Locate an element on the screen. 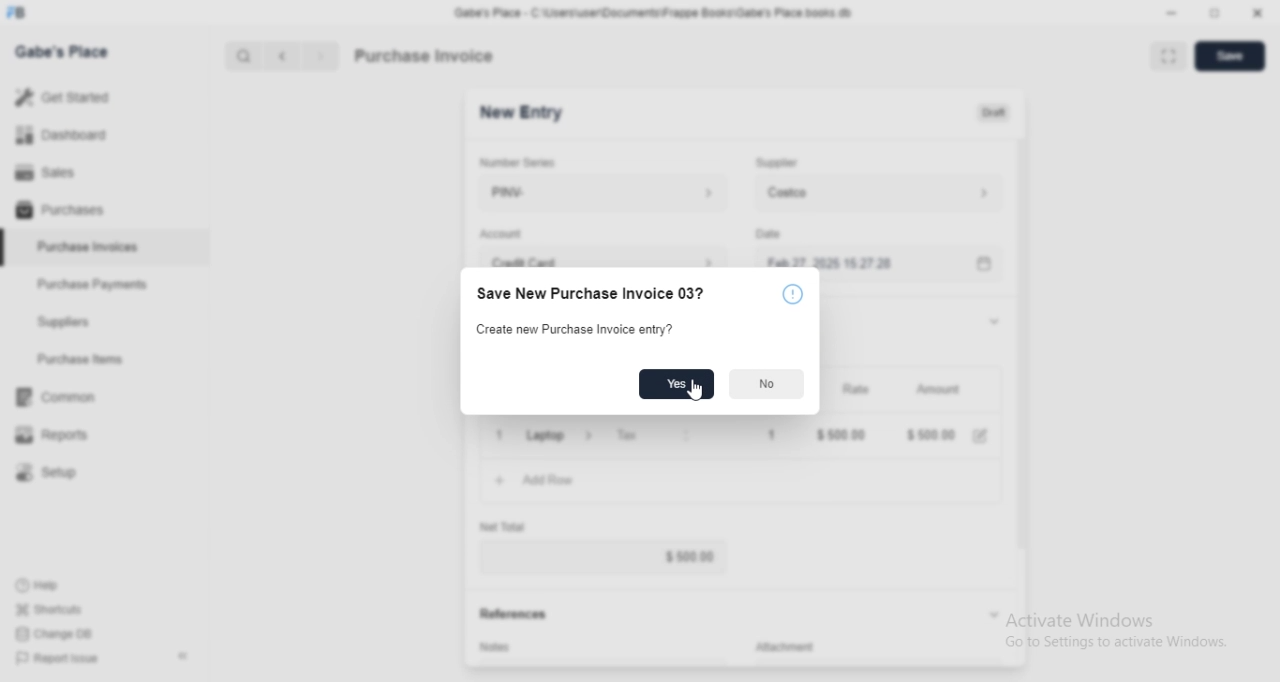  Rate is located at coordinates (852, 389).